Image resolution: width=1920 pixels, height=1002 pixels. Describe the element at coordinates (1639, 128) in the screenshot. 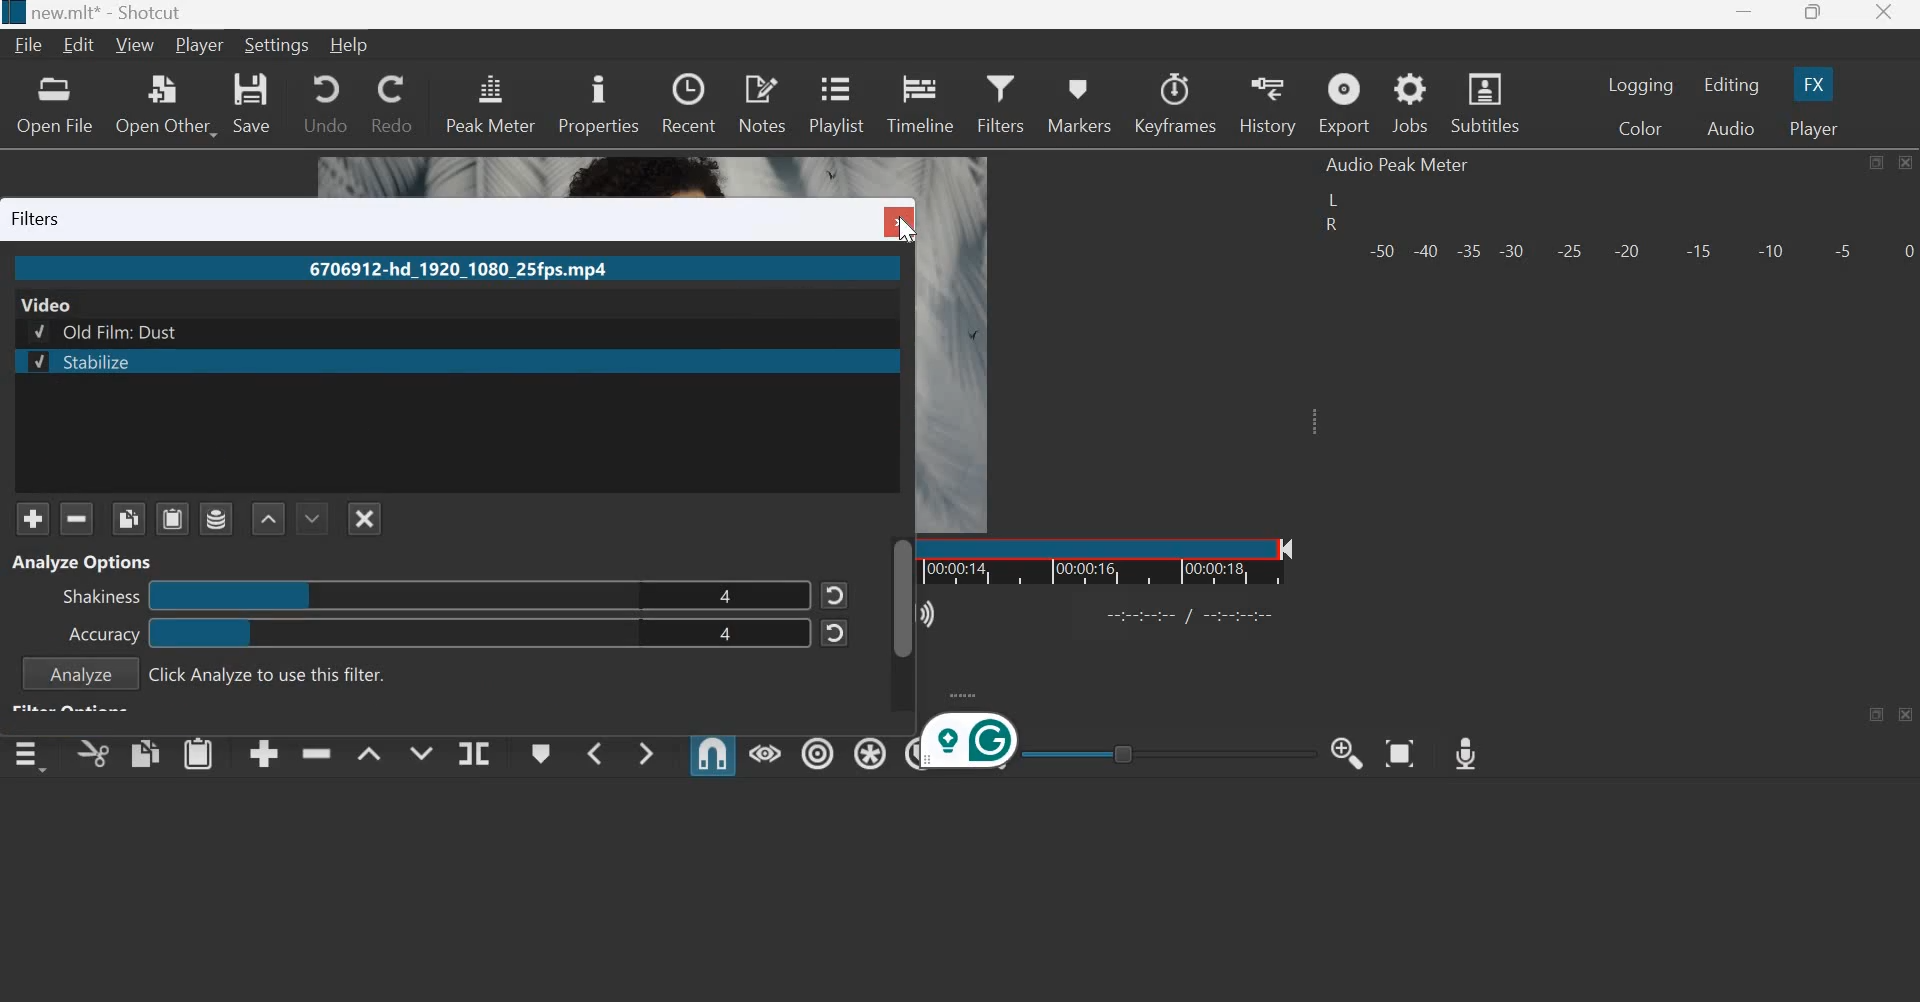

I see `Color` at that location.